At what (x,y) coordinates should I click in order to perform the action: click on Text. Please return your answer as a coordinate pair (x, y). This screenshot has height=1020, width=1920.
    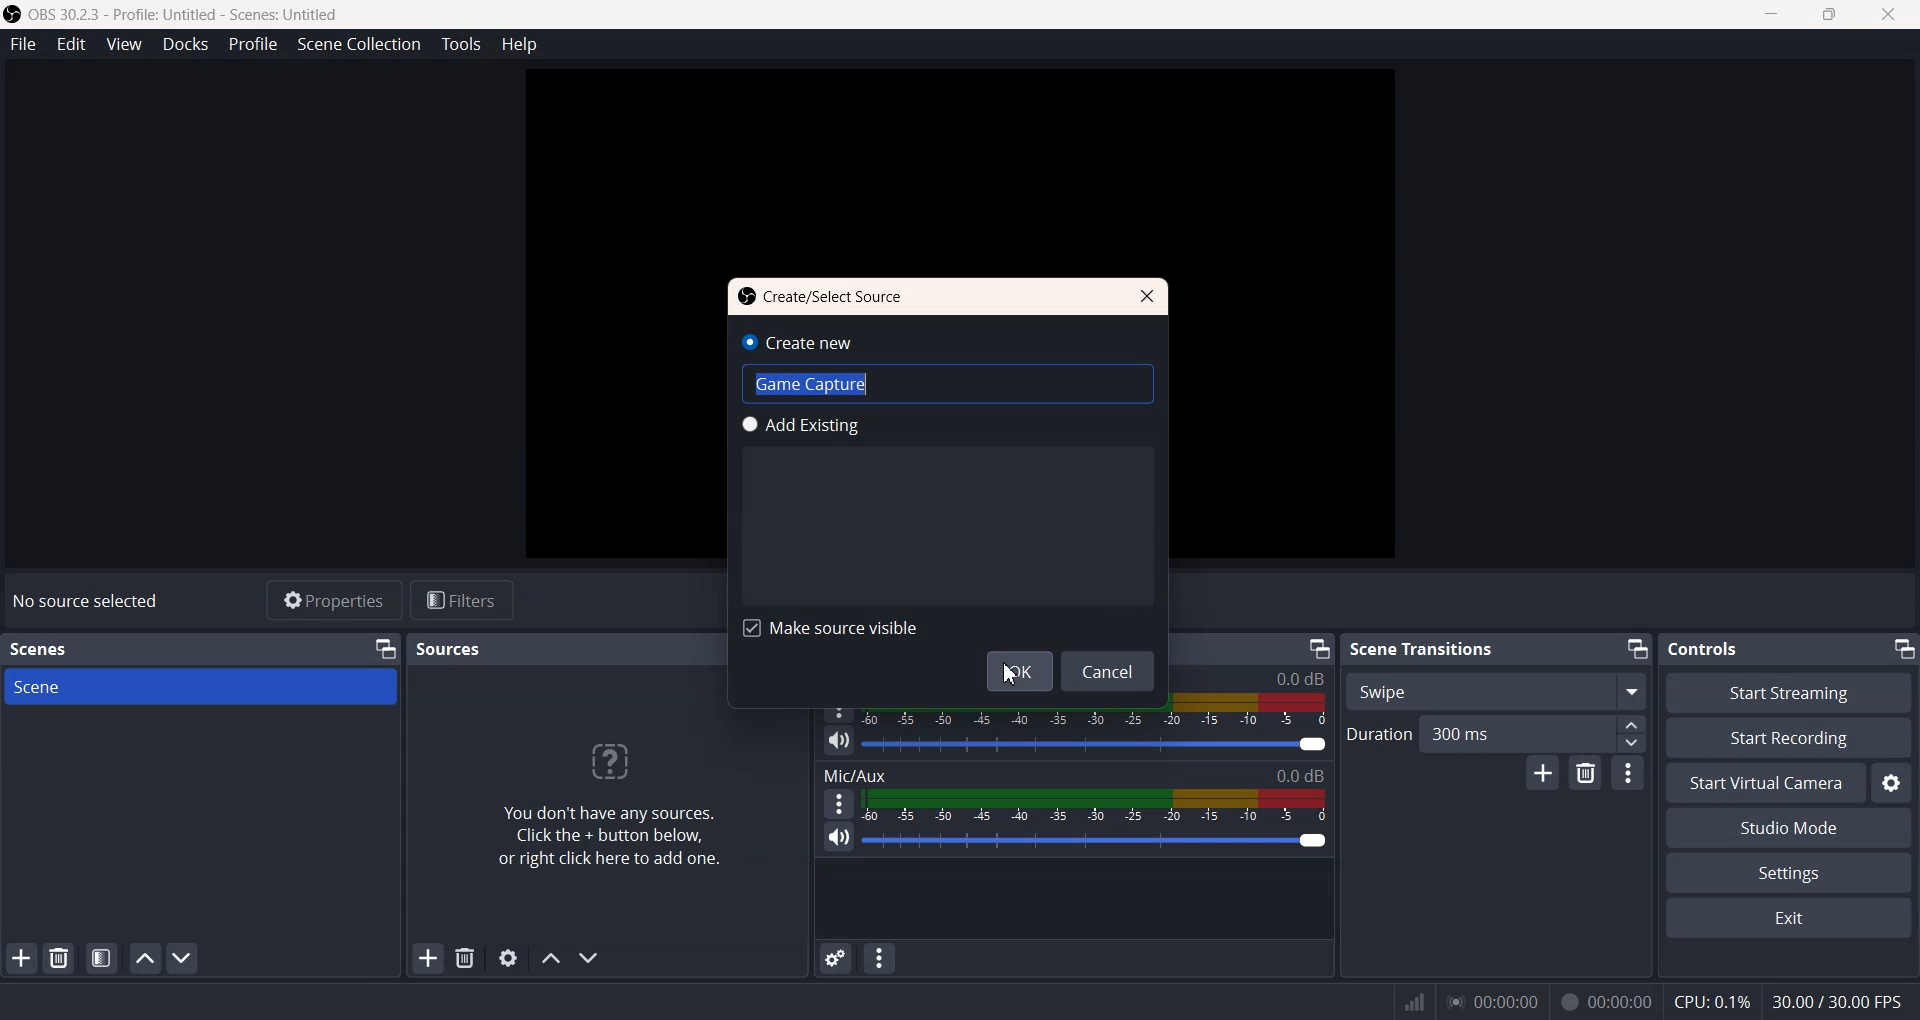
    Looking at the image, I should click on (607, 803).